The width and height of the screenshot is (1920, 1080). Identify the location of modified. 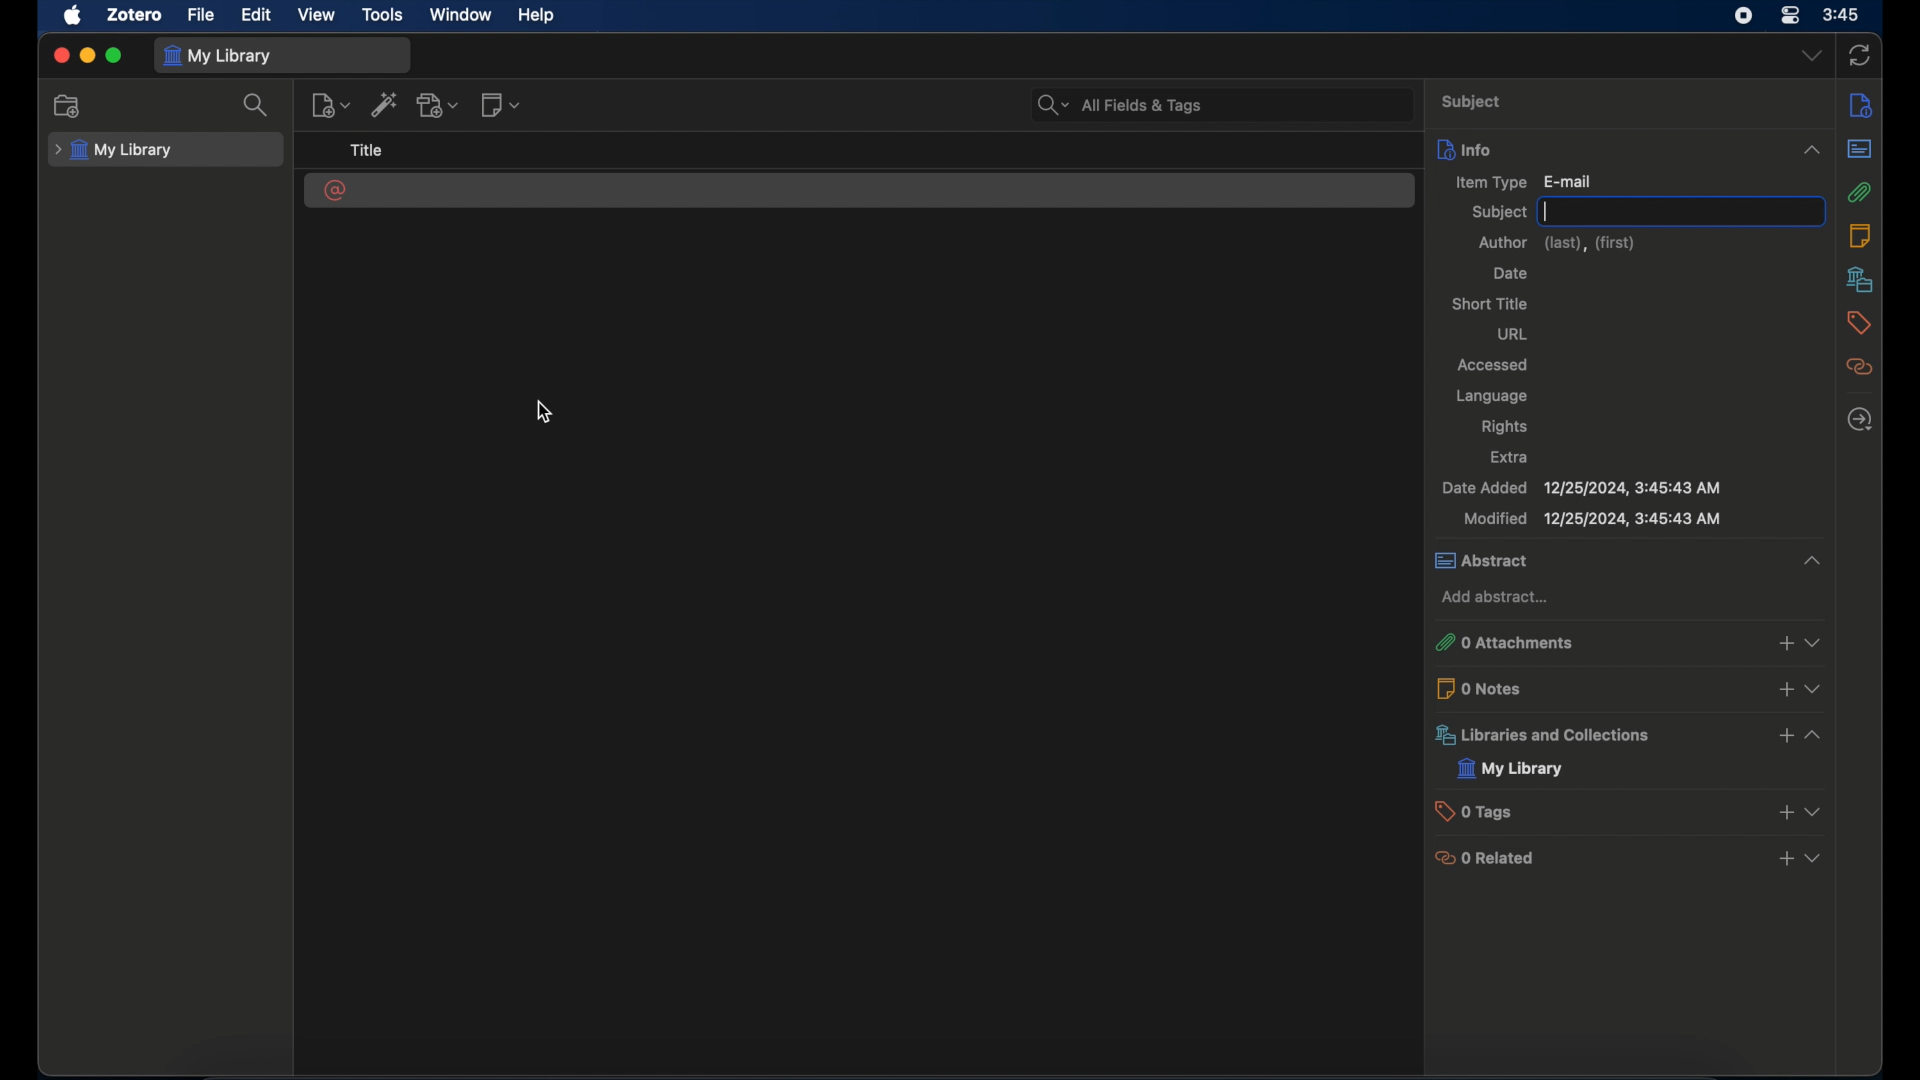
(1592, 519).